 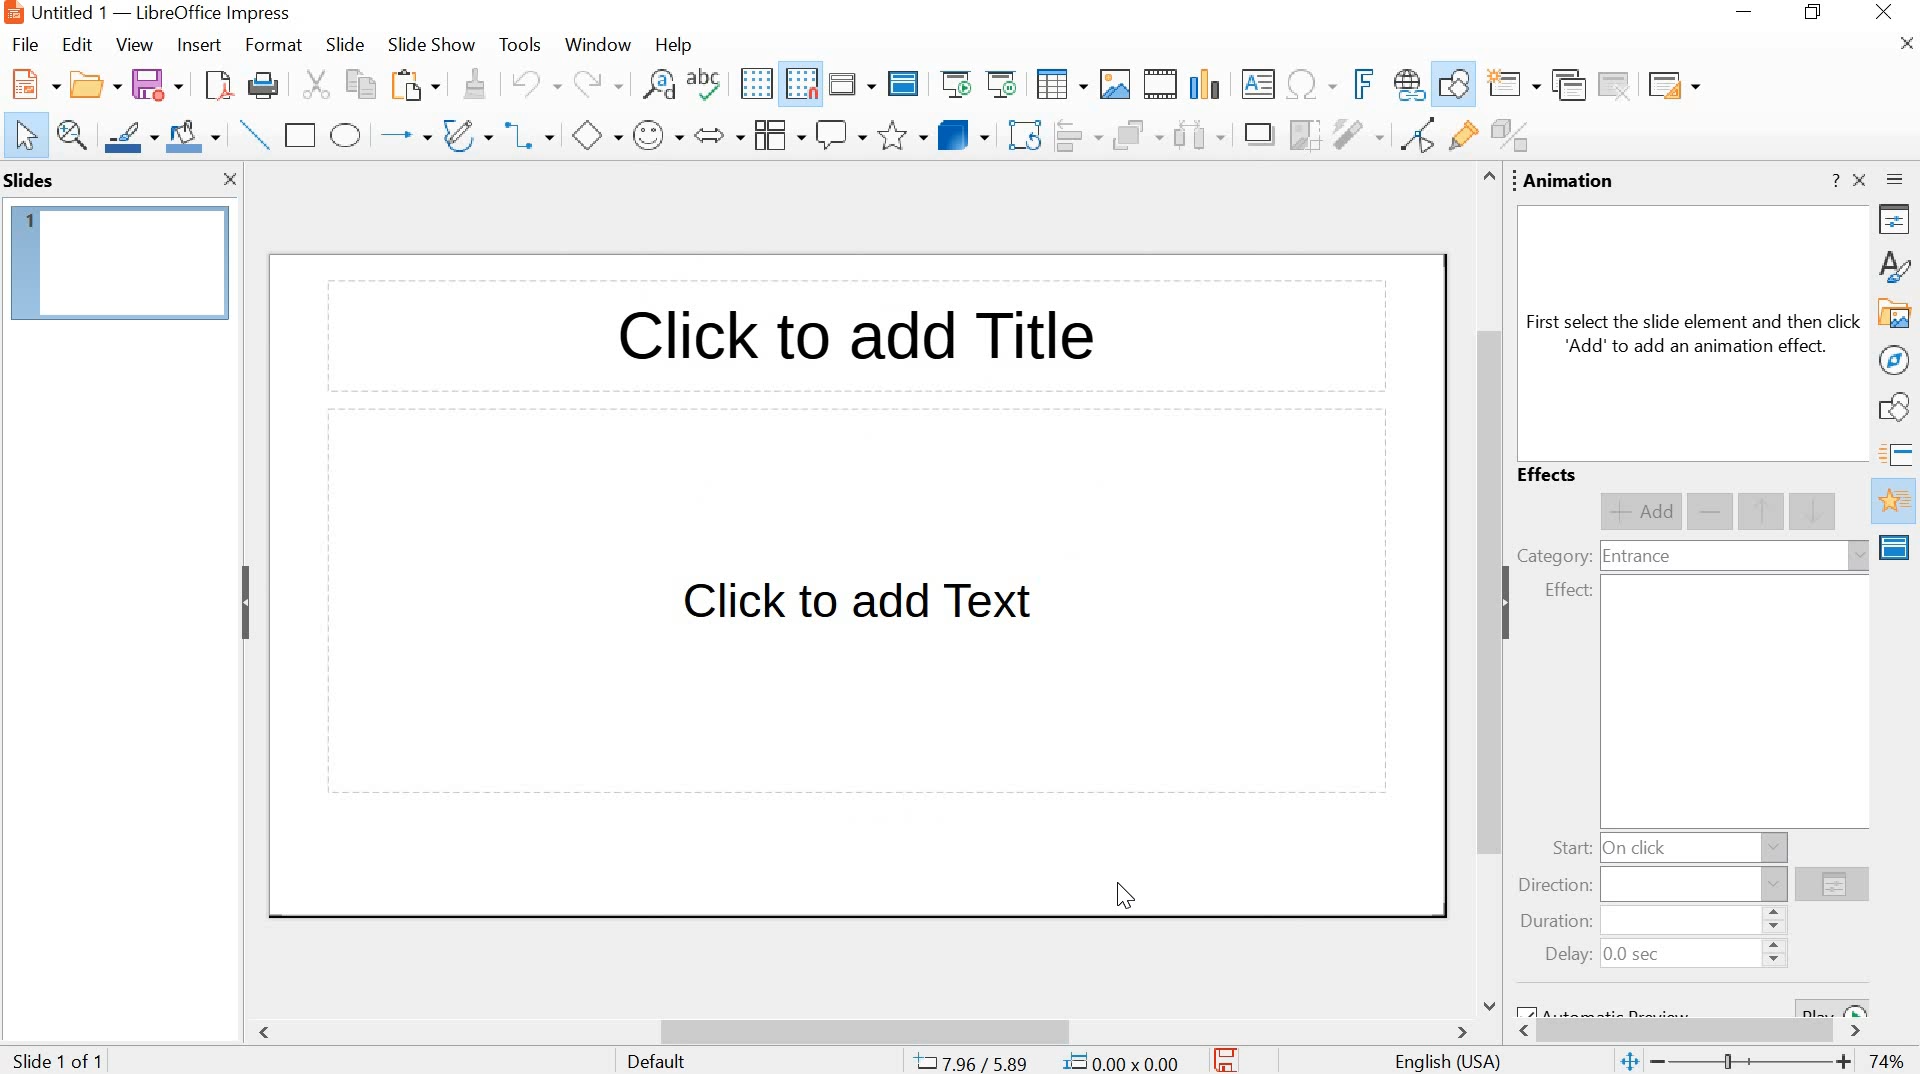 What do you see at coordinates (851, 84) in the screenshot?
I see `display views` at bounding box center [851, 84].